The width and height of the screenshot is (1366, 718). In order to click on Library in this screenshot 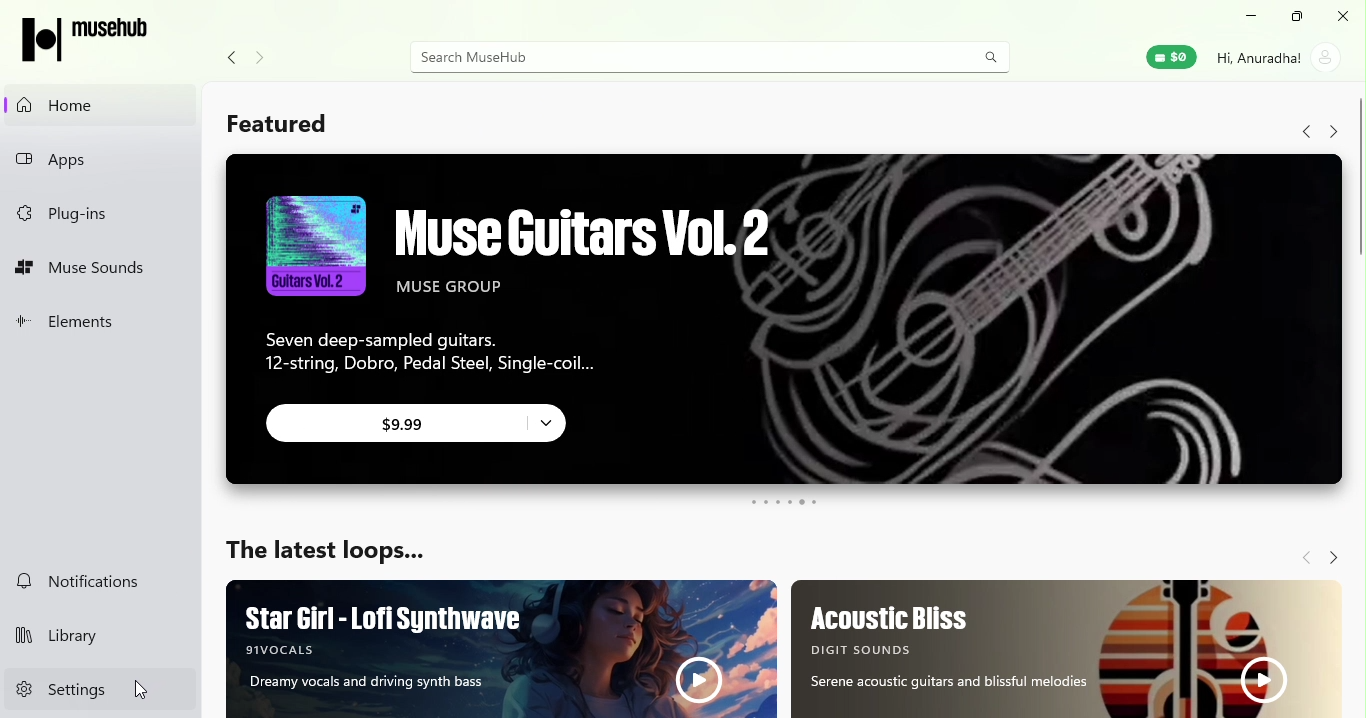, I will do `click(98, 639)`.